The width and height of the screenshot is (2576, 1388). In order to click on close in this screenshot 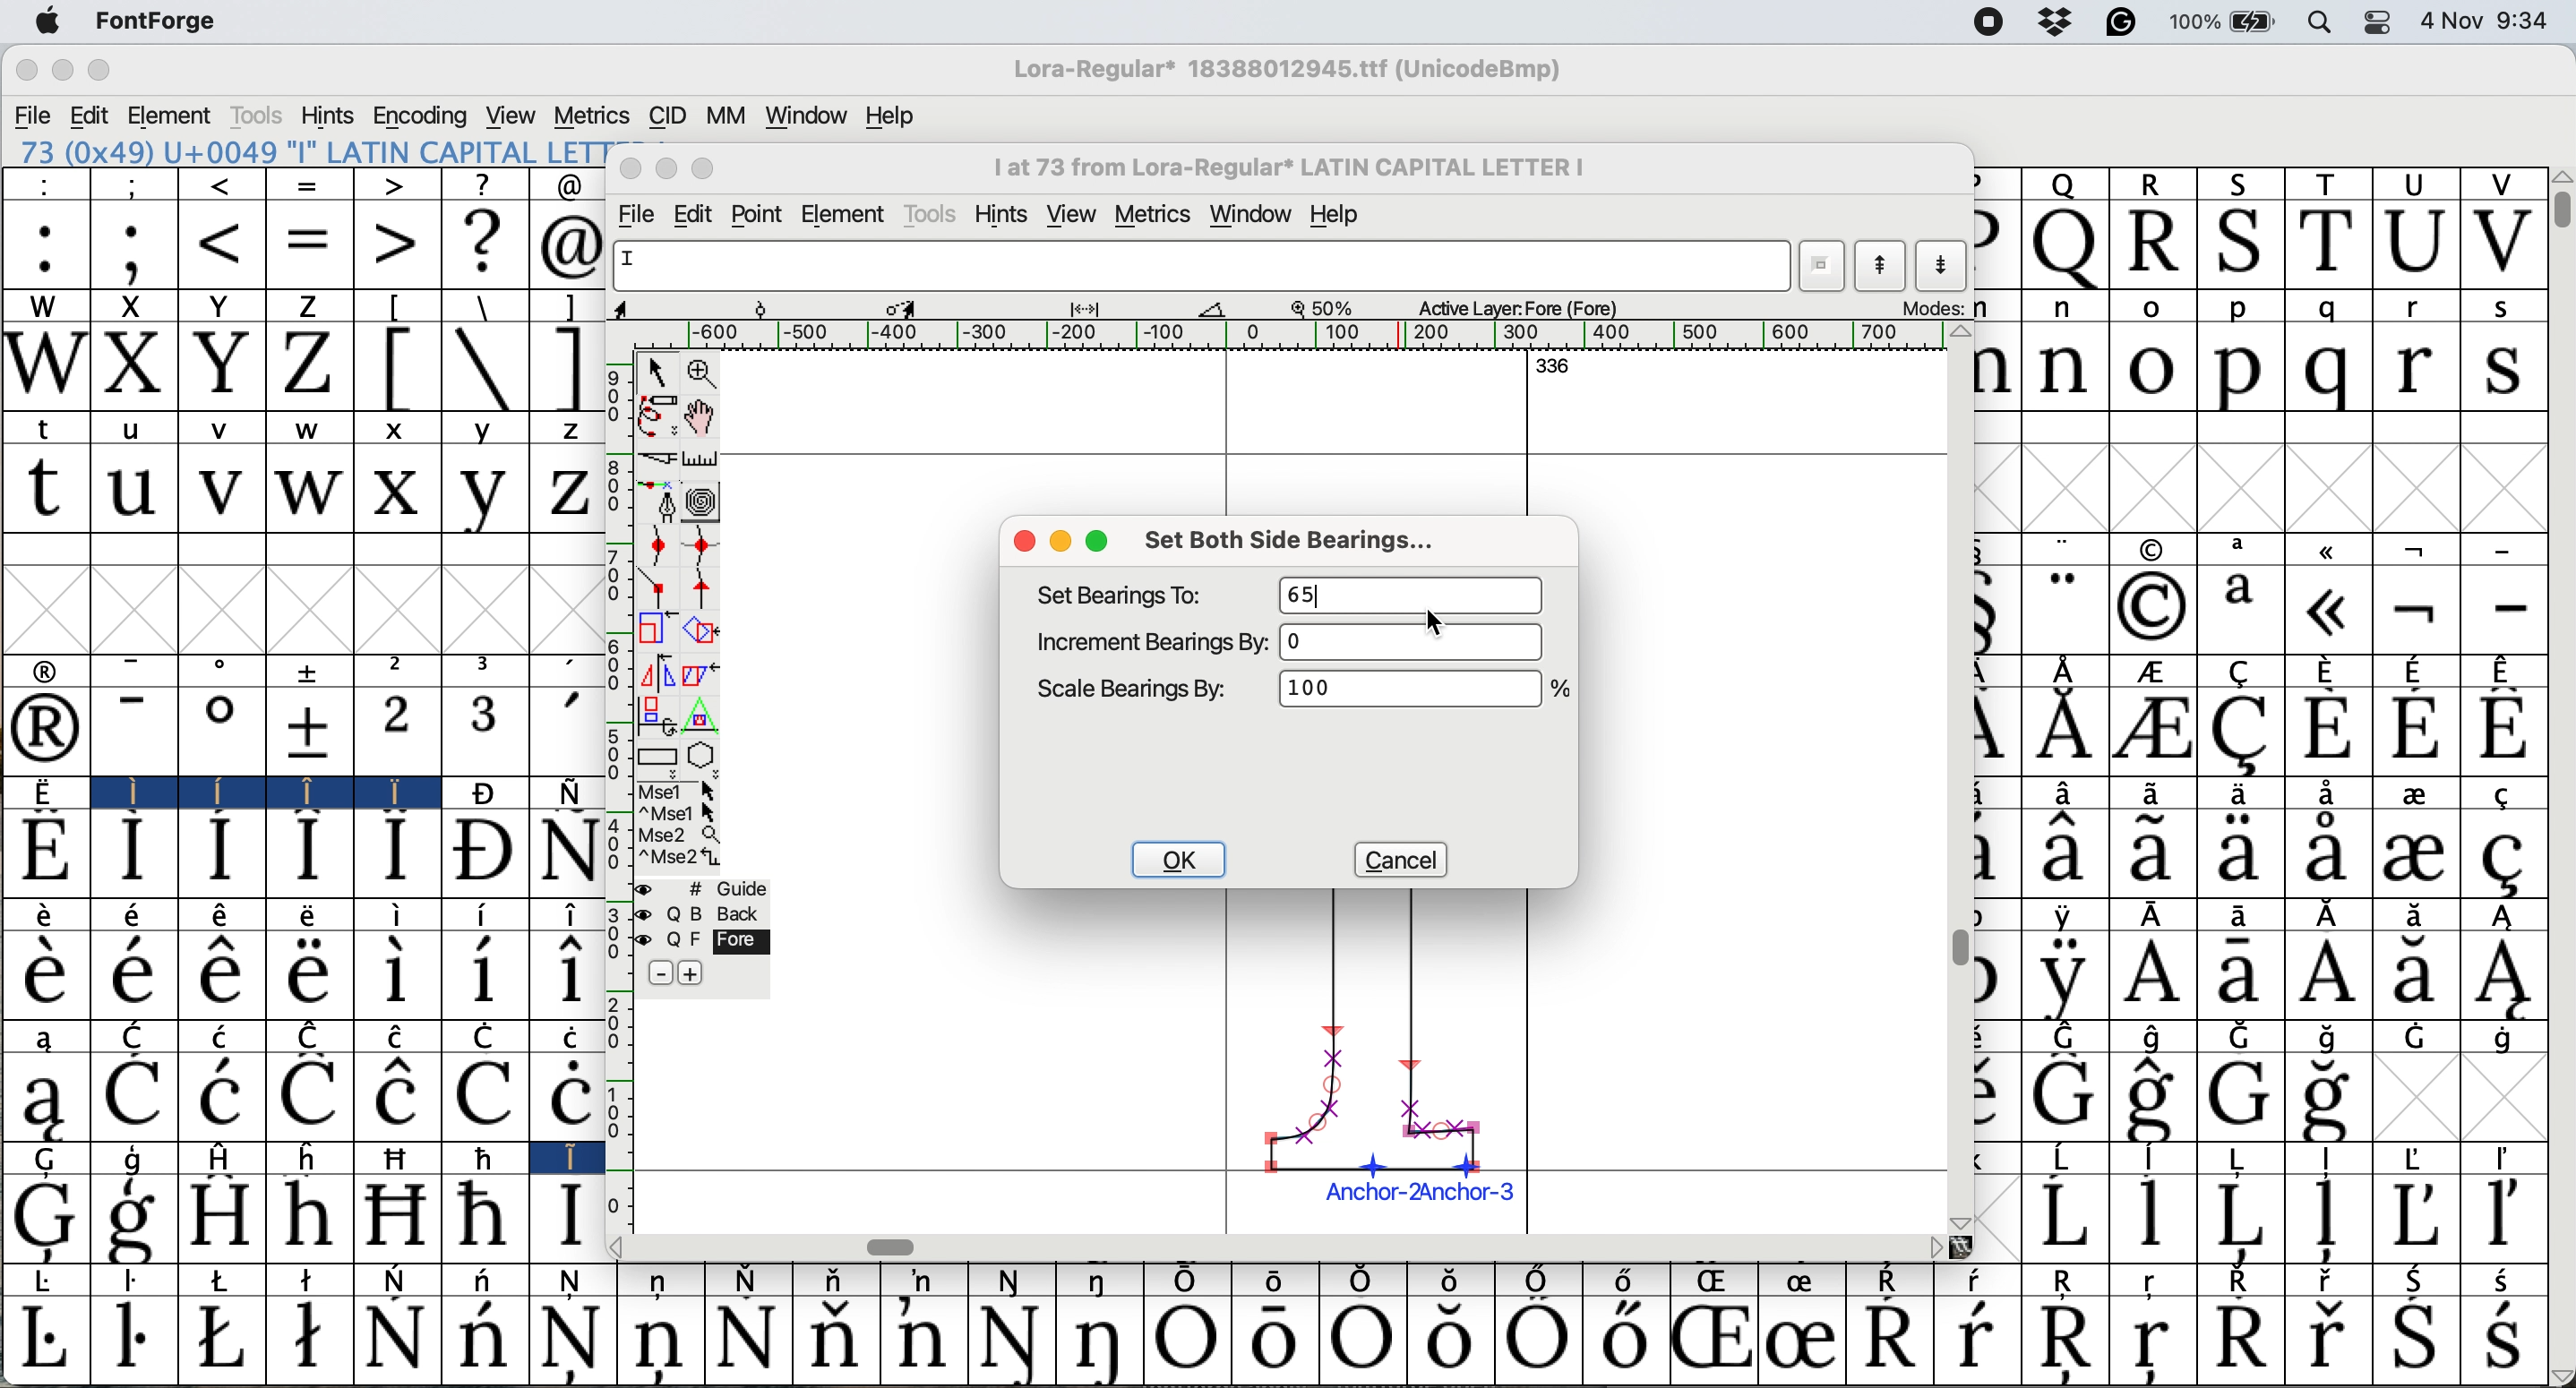, I will do `click(1024, 543)`.